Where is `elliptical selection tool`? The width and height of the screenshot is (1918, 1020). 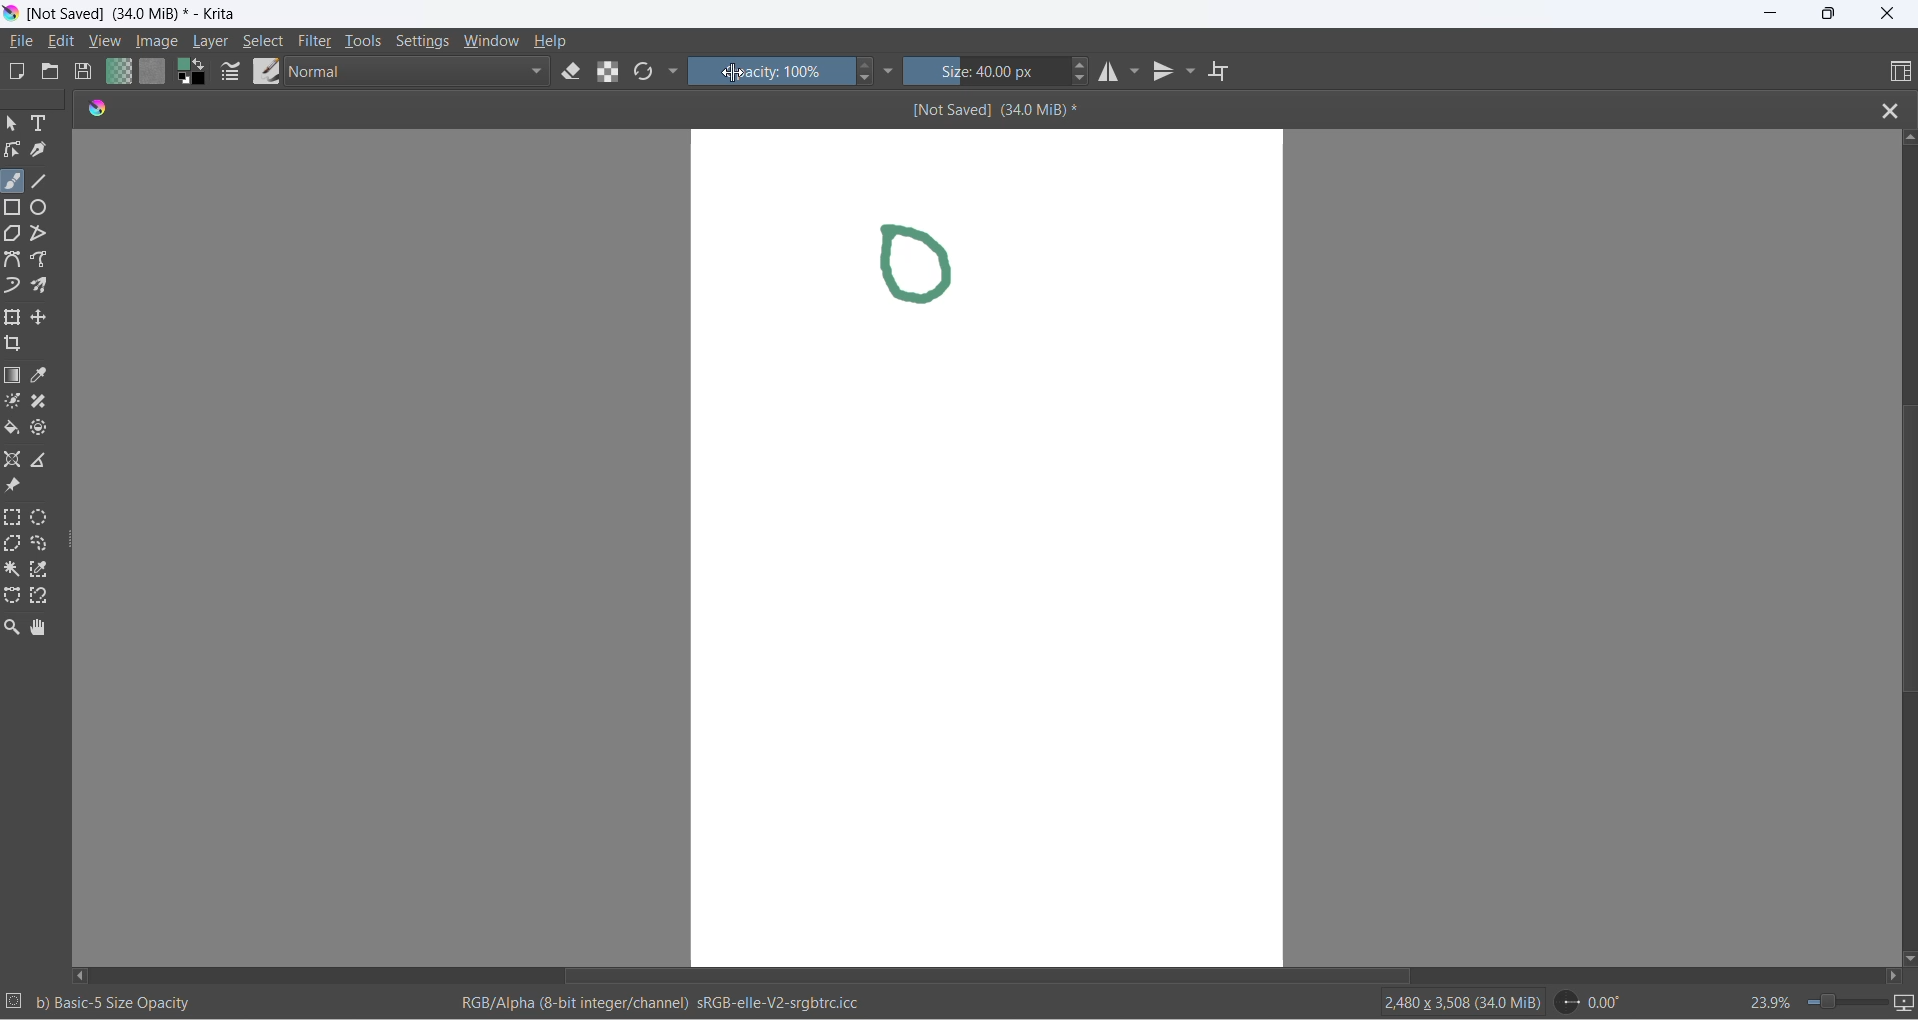 elliptical selection tool is located at coordinates (43, 517).